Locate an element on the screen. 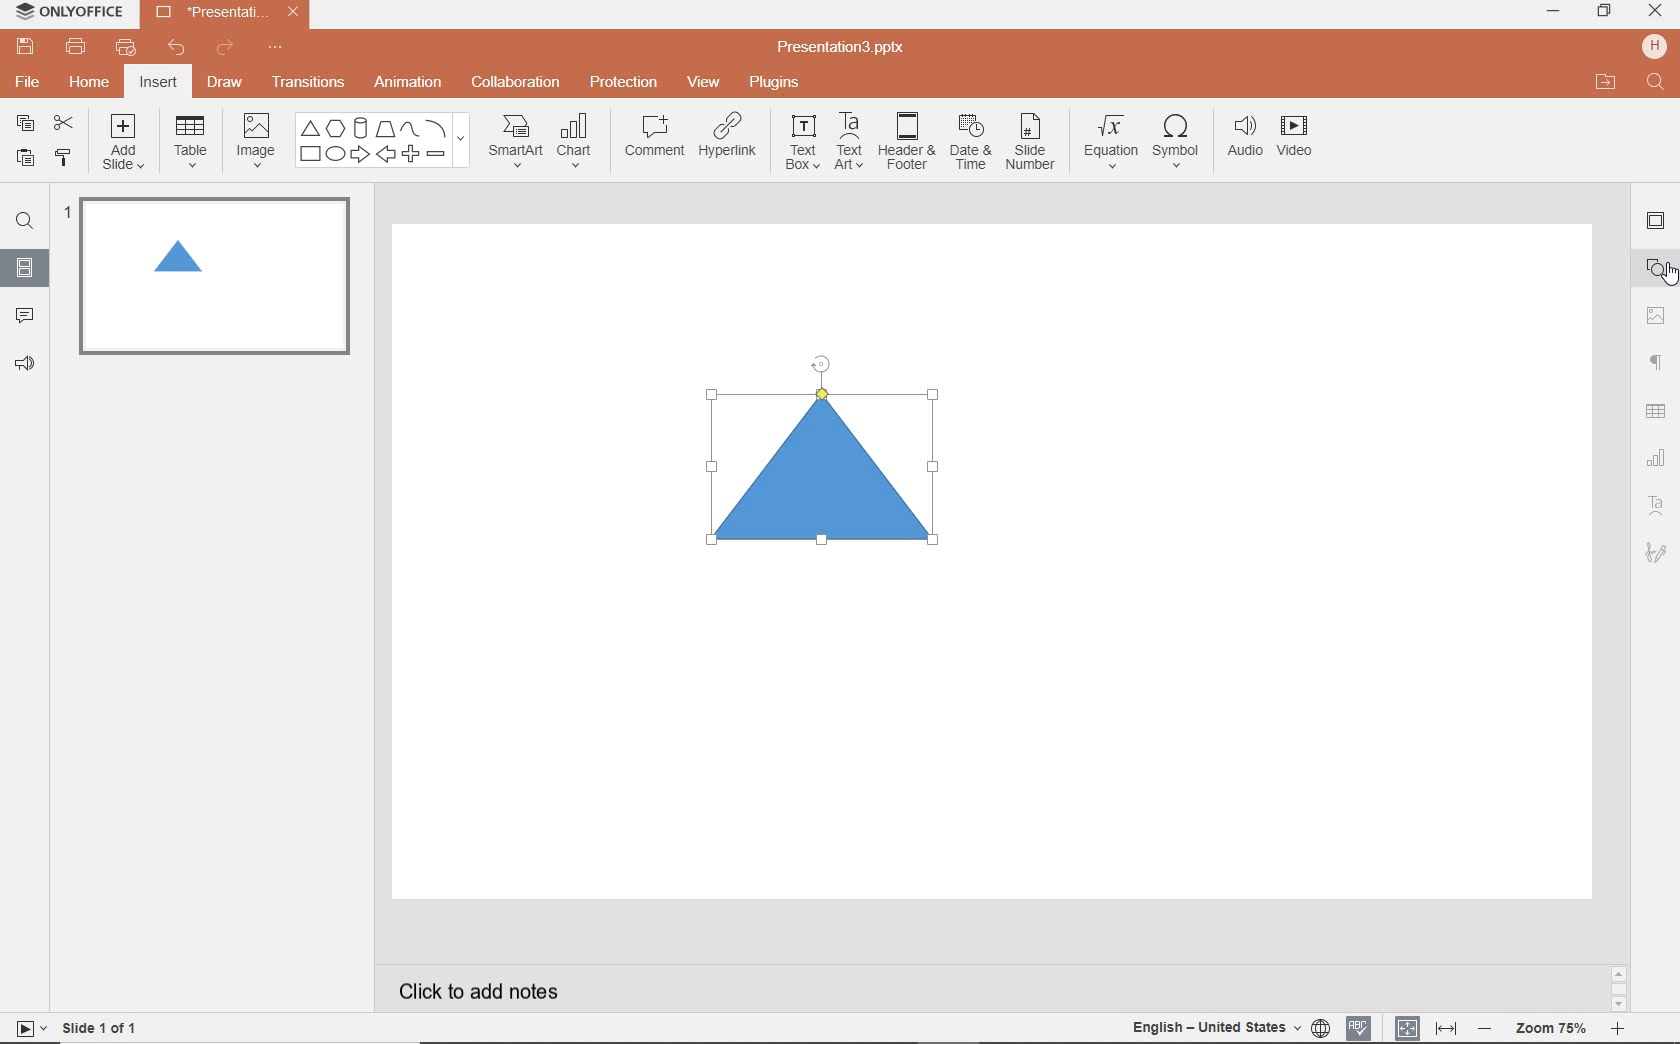  DRAW is located at coordinates (226, 84).